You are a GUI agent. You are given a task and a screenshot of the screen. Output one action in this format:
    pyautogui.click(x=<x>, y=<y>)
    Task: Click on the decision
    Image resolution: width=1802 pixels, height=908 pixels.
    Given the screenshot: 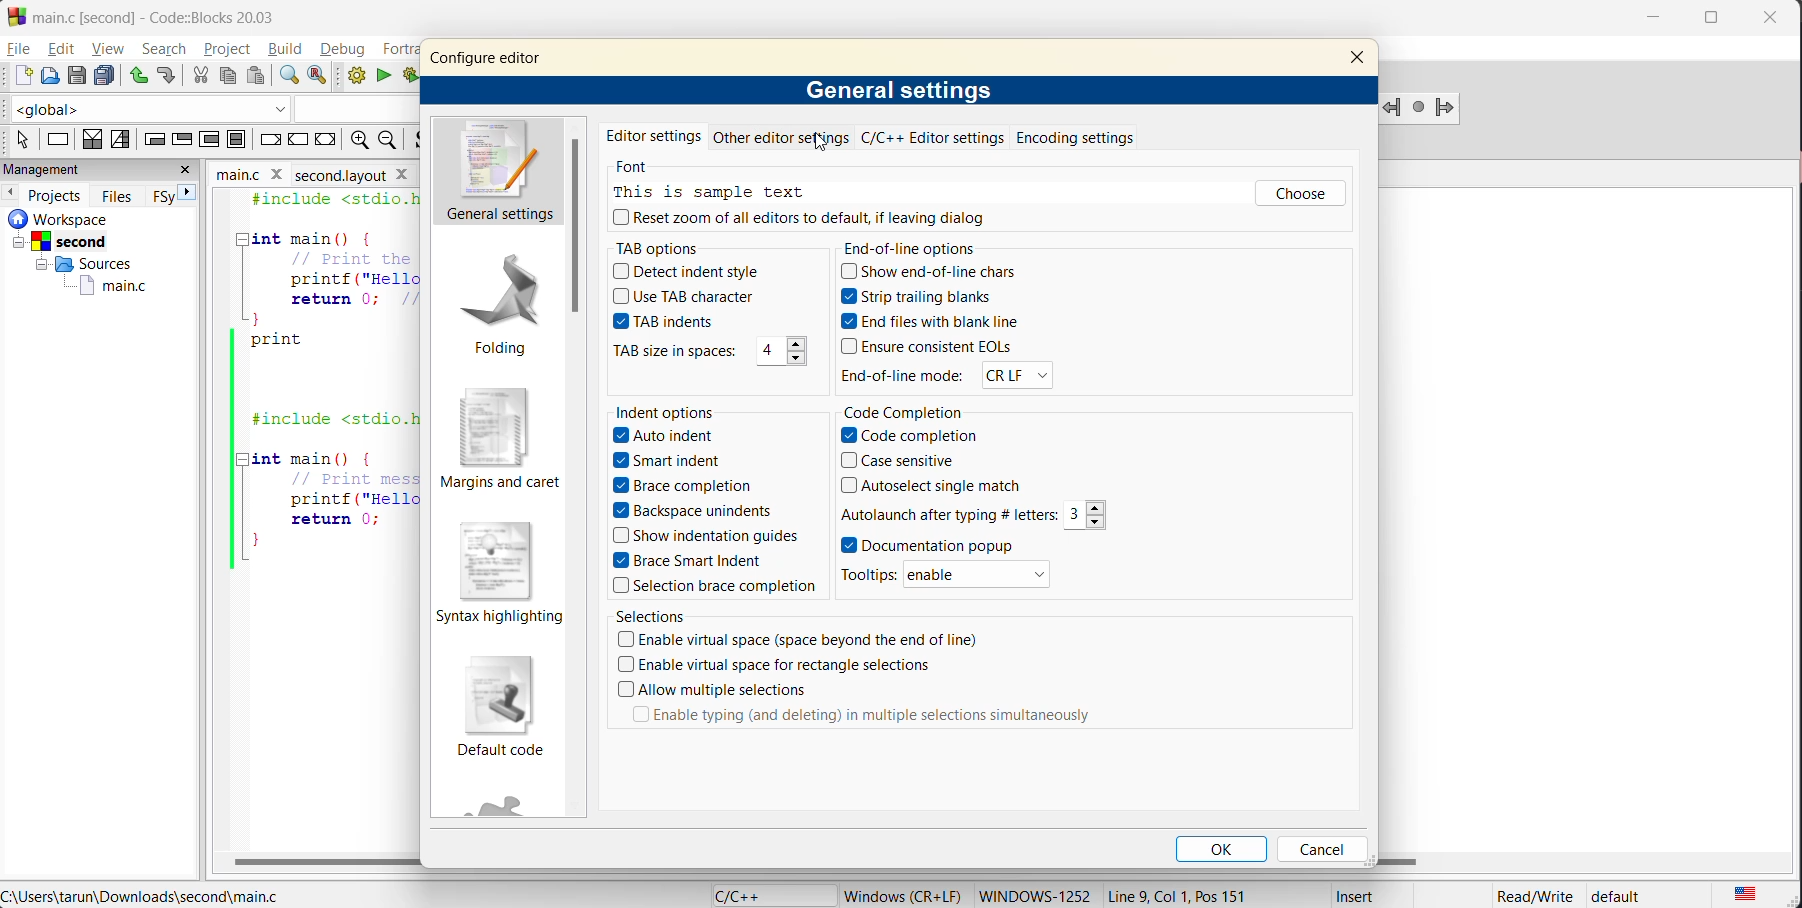 What is the action you would take?
    pyautogui.click(x=92, y=140)
    